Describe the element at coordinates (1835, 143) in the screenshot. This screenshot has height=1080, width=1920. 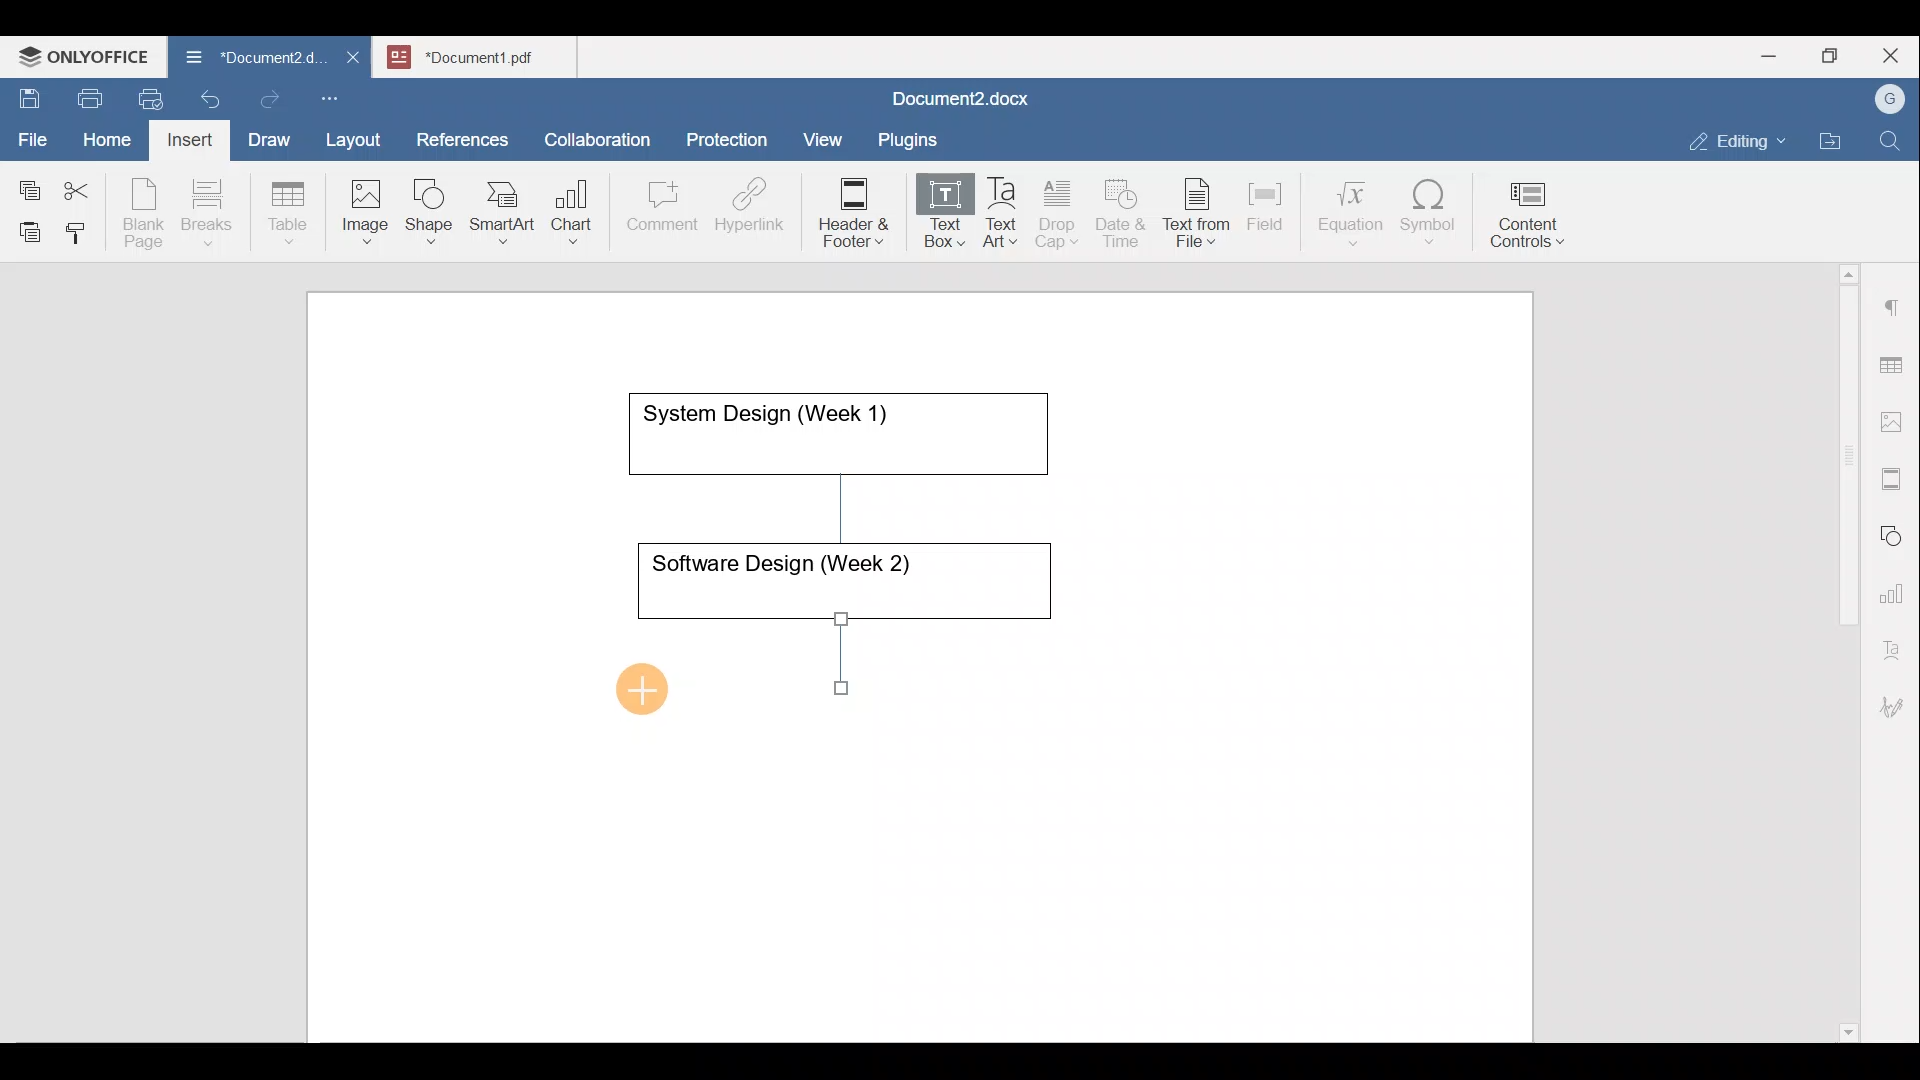
I see `Open file location` at that location.